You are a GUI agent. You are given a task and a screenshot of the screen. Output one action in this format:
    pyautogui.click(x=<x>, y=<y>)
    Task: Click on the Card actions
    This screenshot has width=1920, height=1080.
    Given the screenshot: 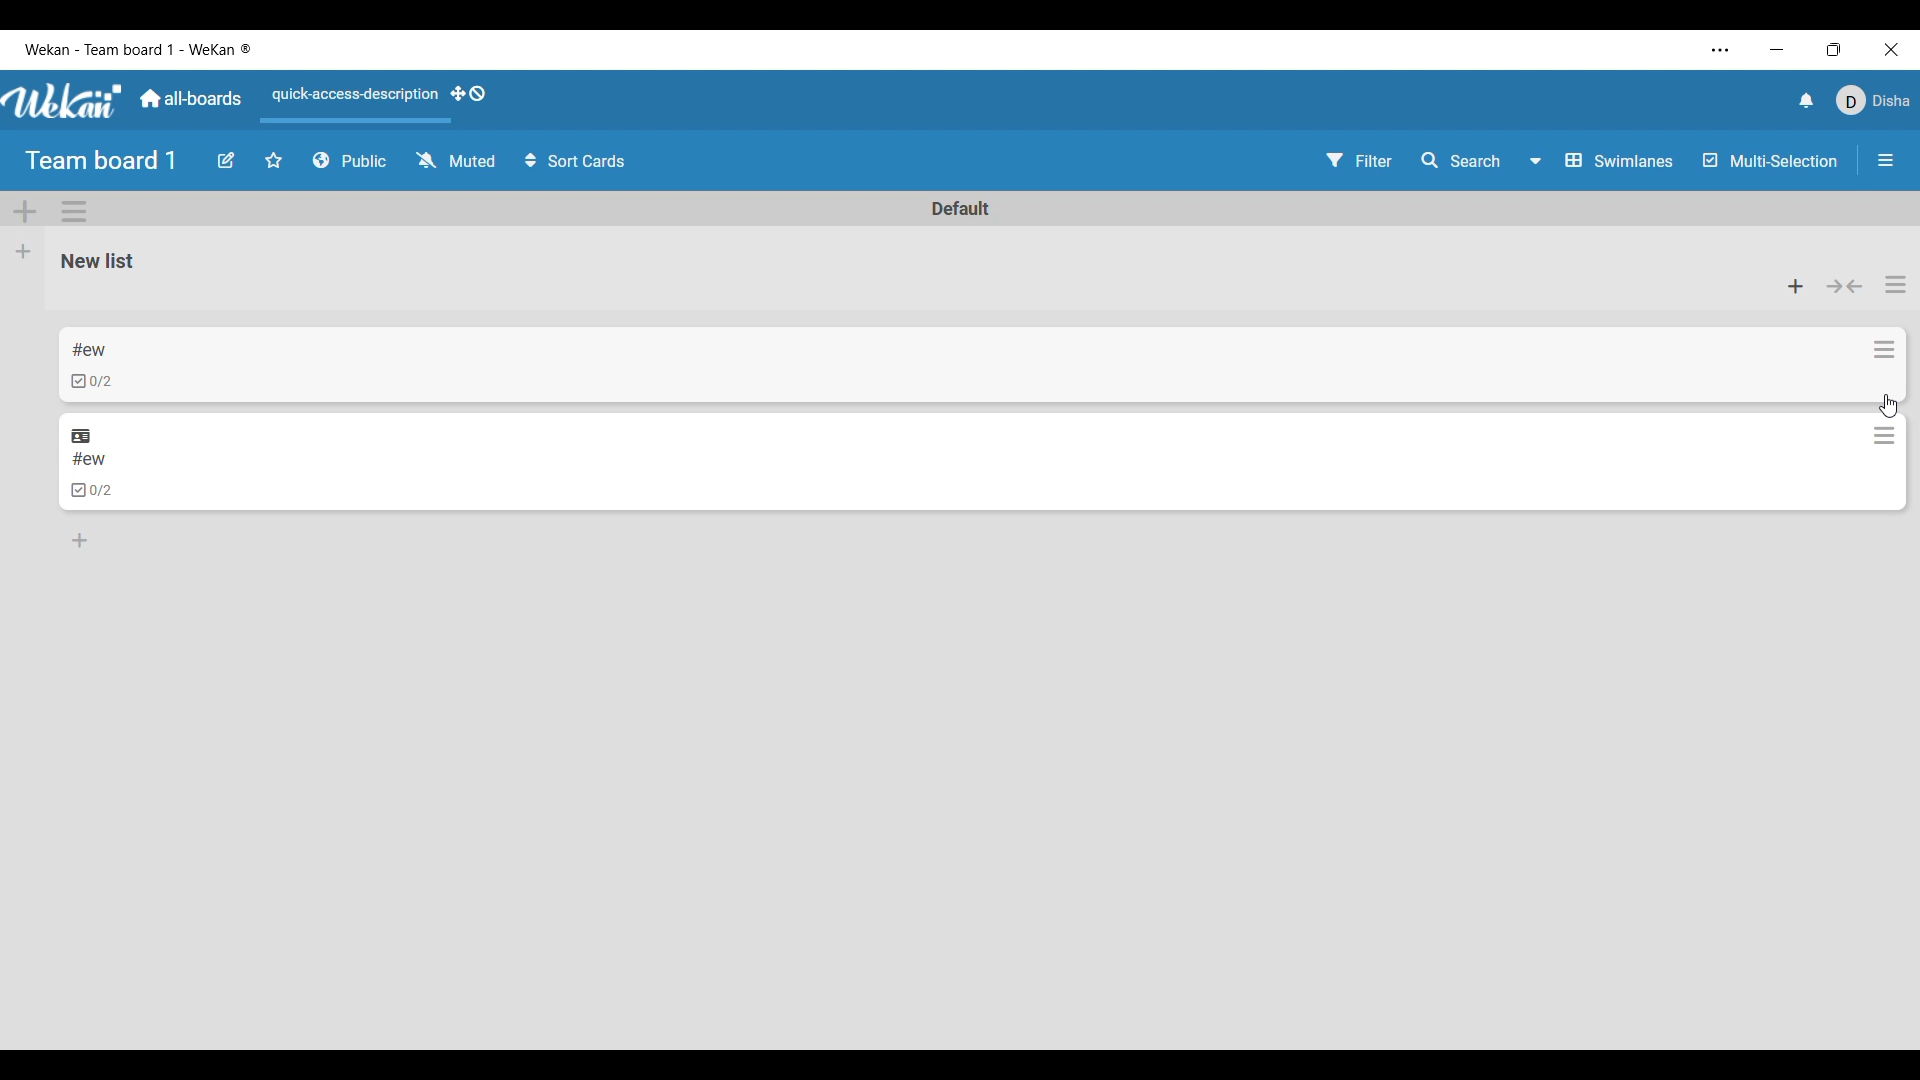 What is the action you would take?
    pyautogui.click(x=1884, y=350)
    